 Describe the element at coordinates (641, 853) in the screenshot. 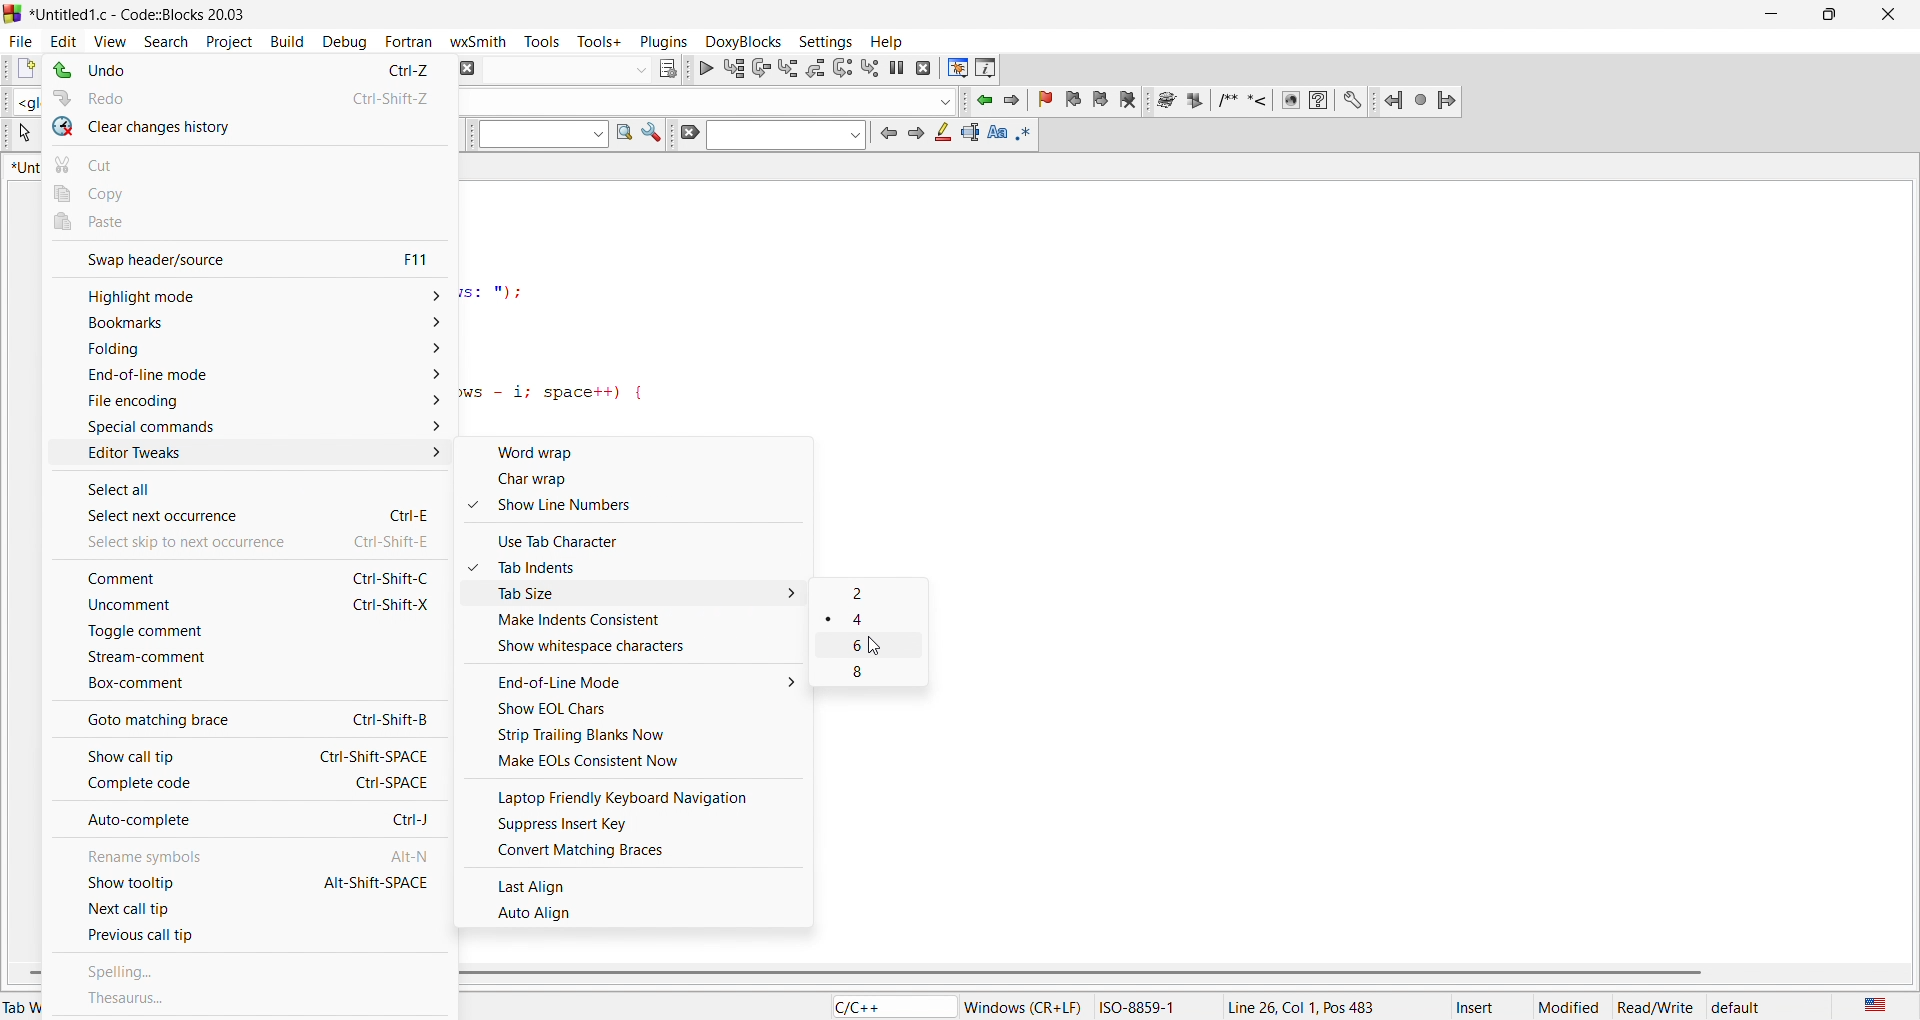

I see `convert matching braces` at that location.